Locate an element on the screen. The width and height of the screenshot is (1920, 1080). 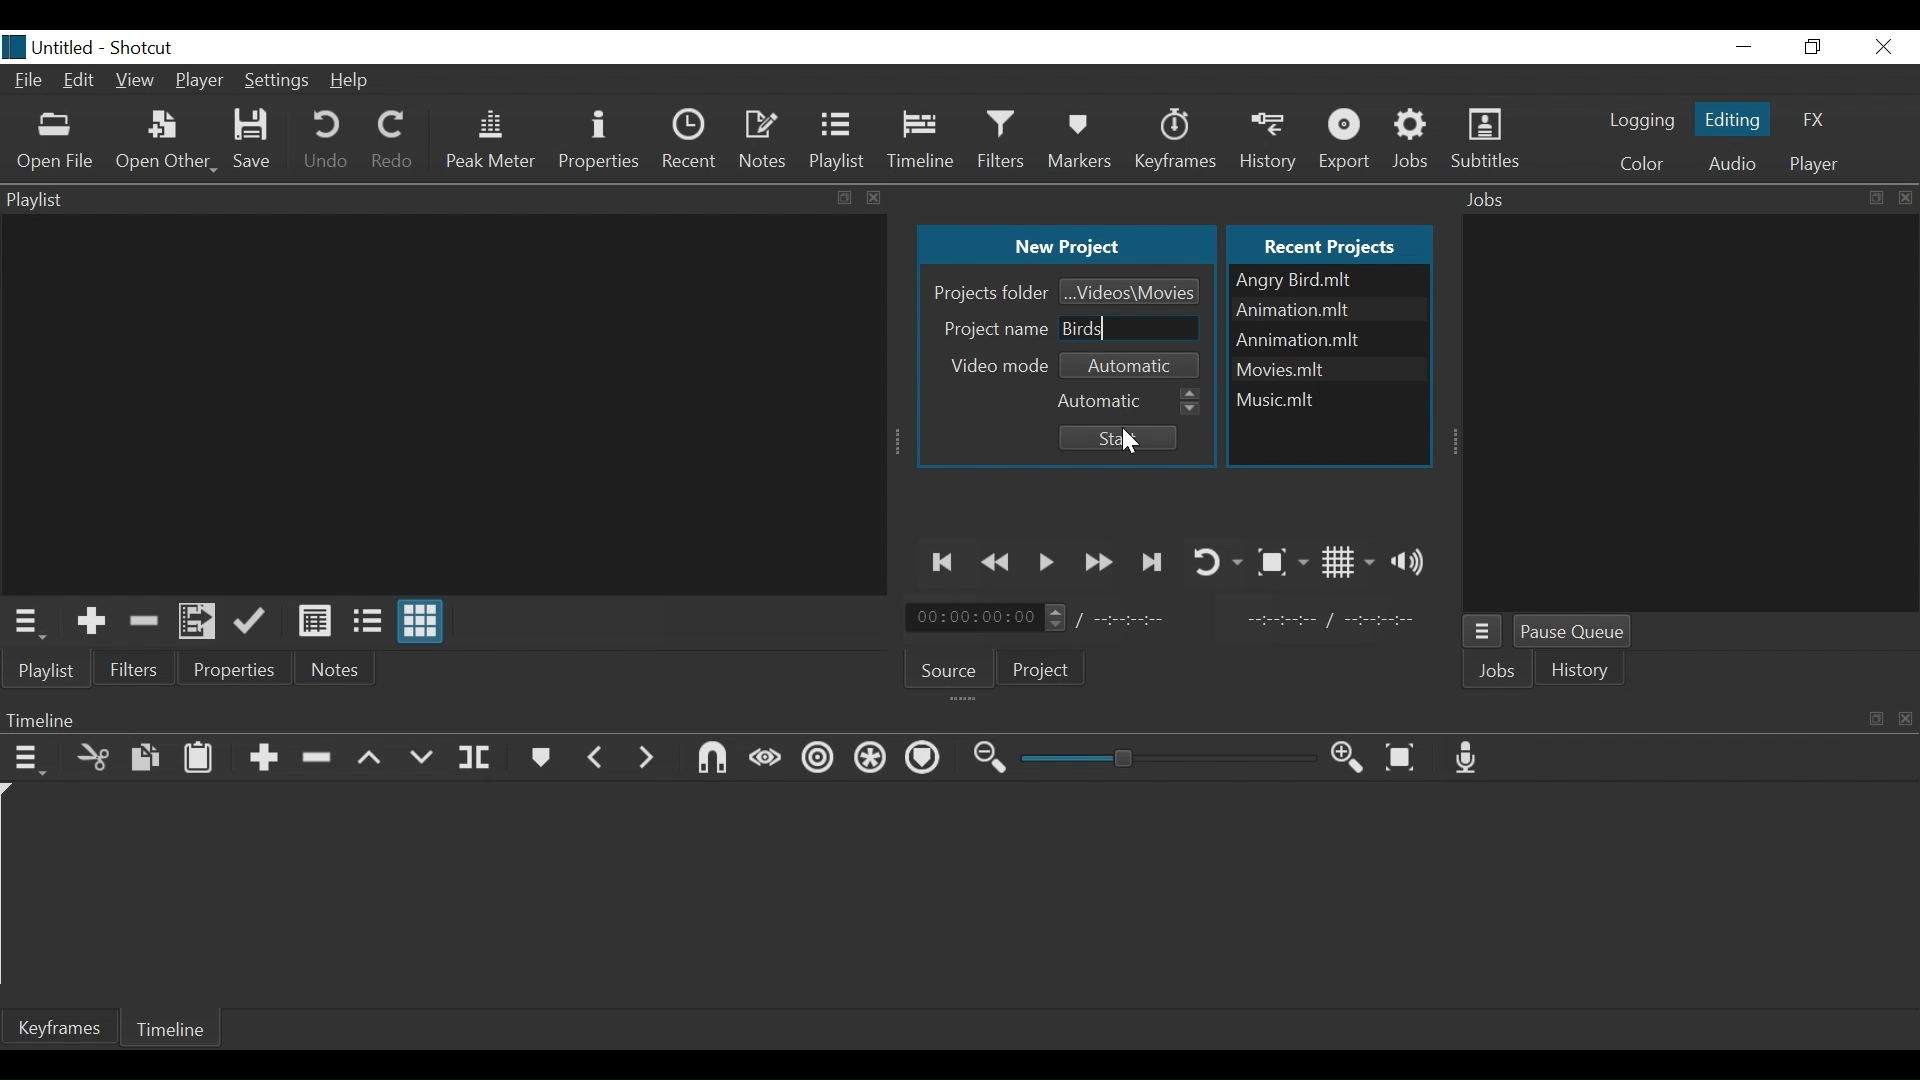
Toggle display grid on player is located at coordinates (1348, 562).